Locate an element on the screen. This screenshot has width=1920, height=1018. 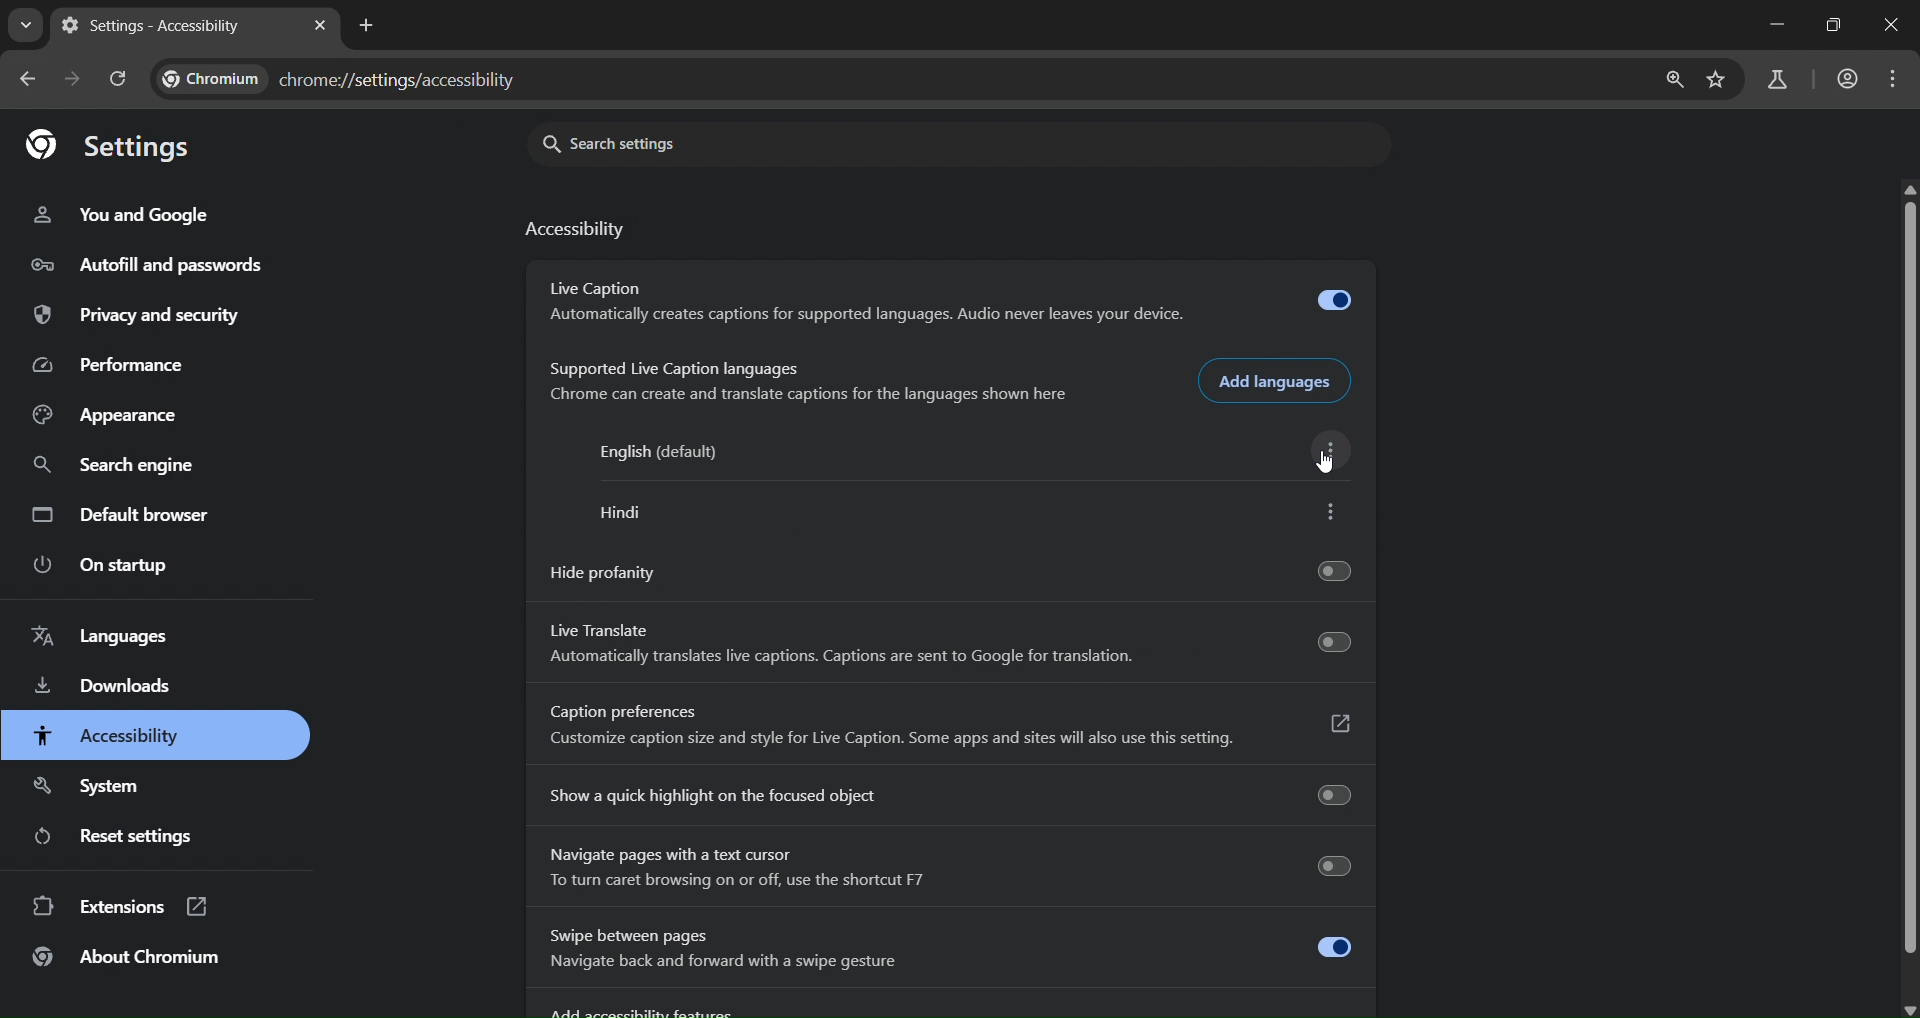
chrome://settings/accessibility is located at coordinates (401, 82).